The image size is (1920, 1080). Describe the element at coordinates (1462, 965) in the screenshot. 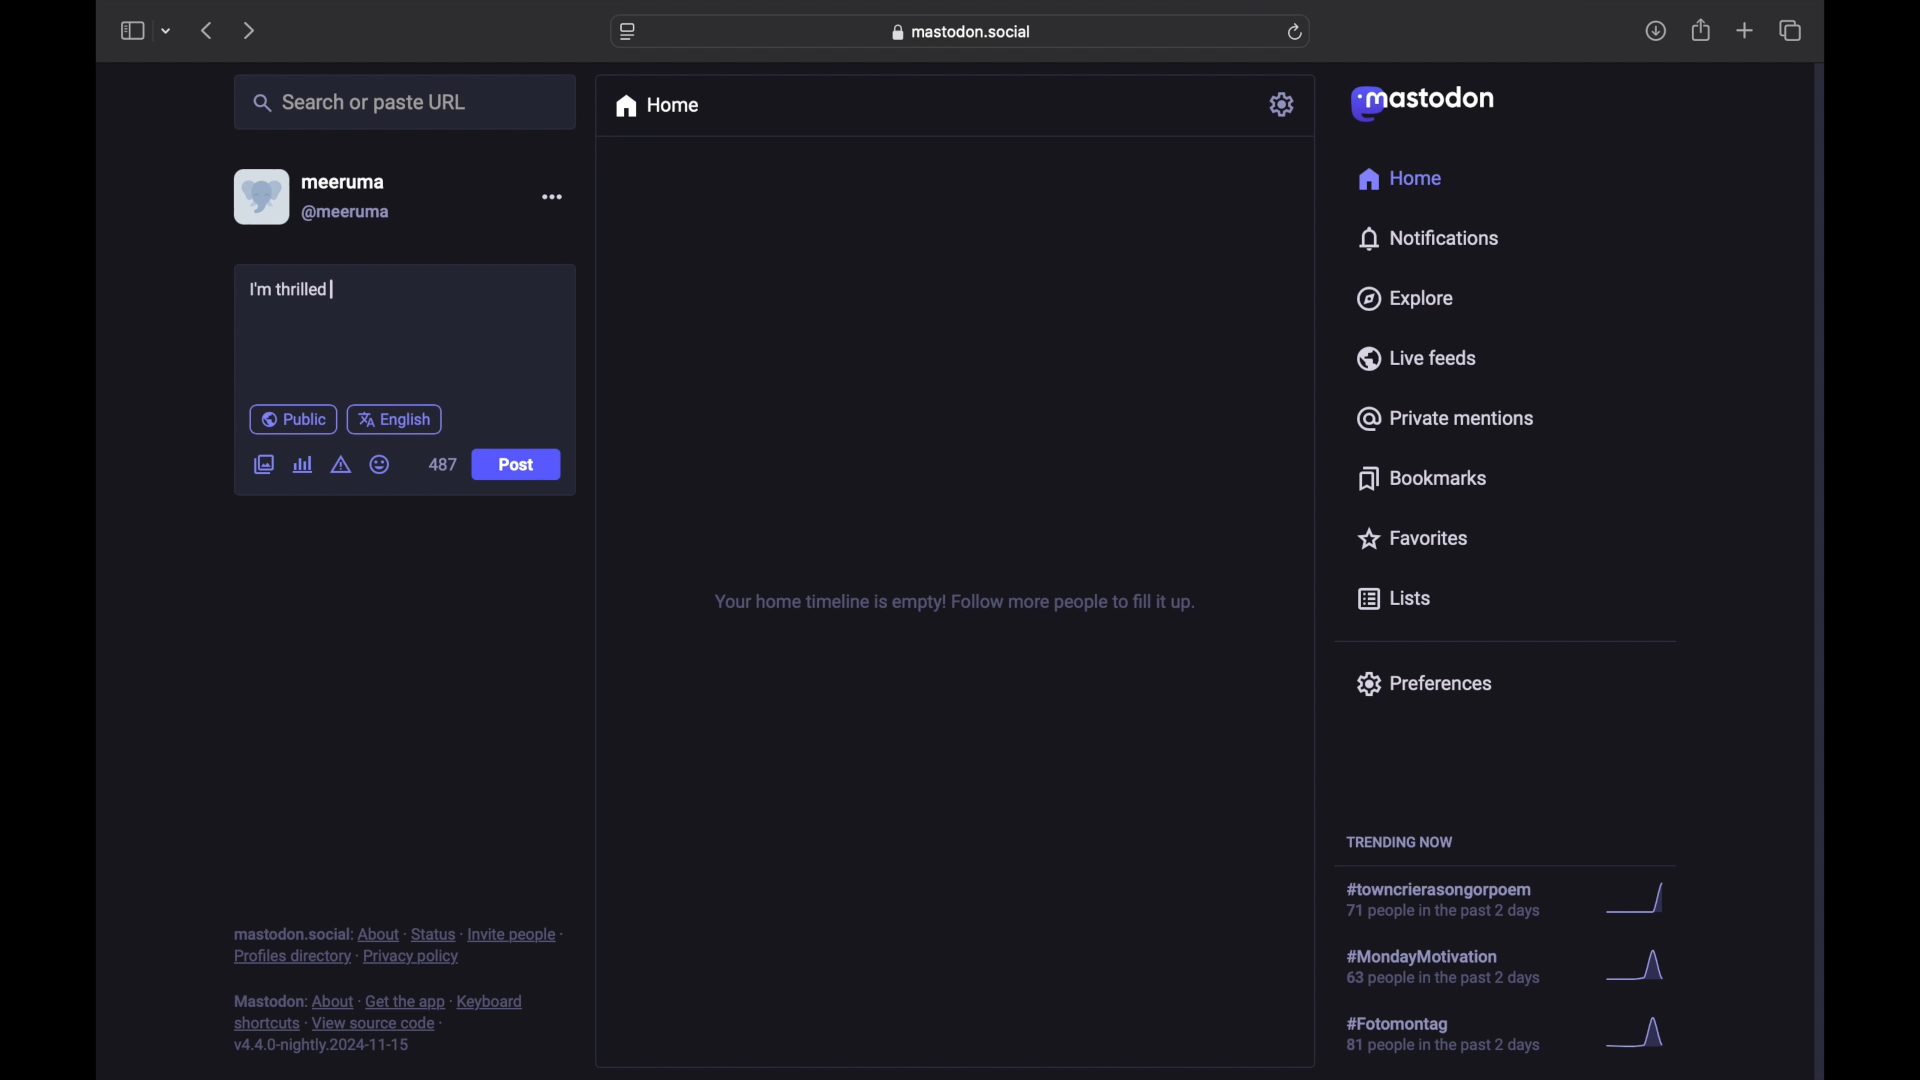

I see `hashtag  trend` at that location.